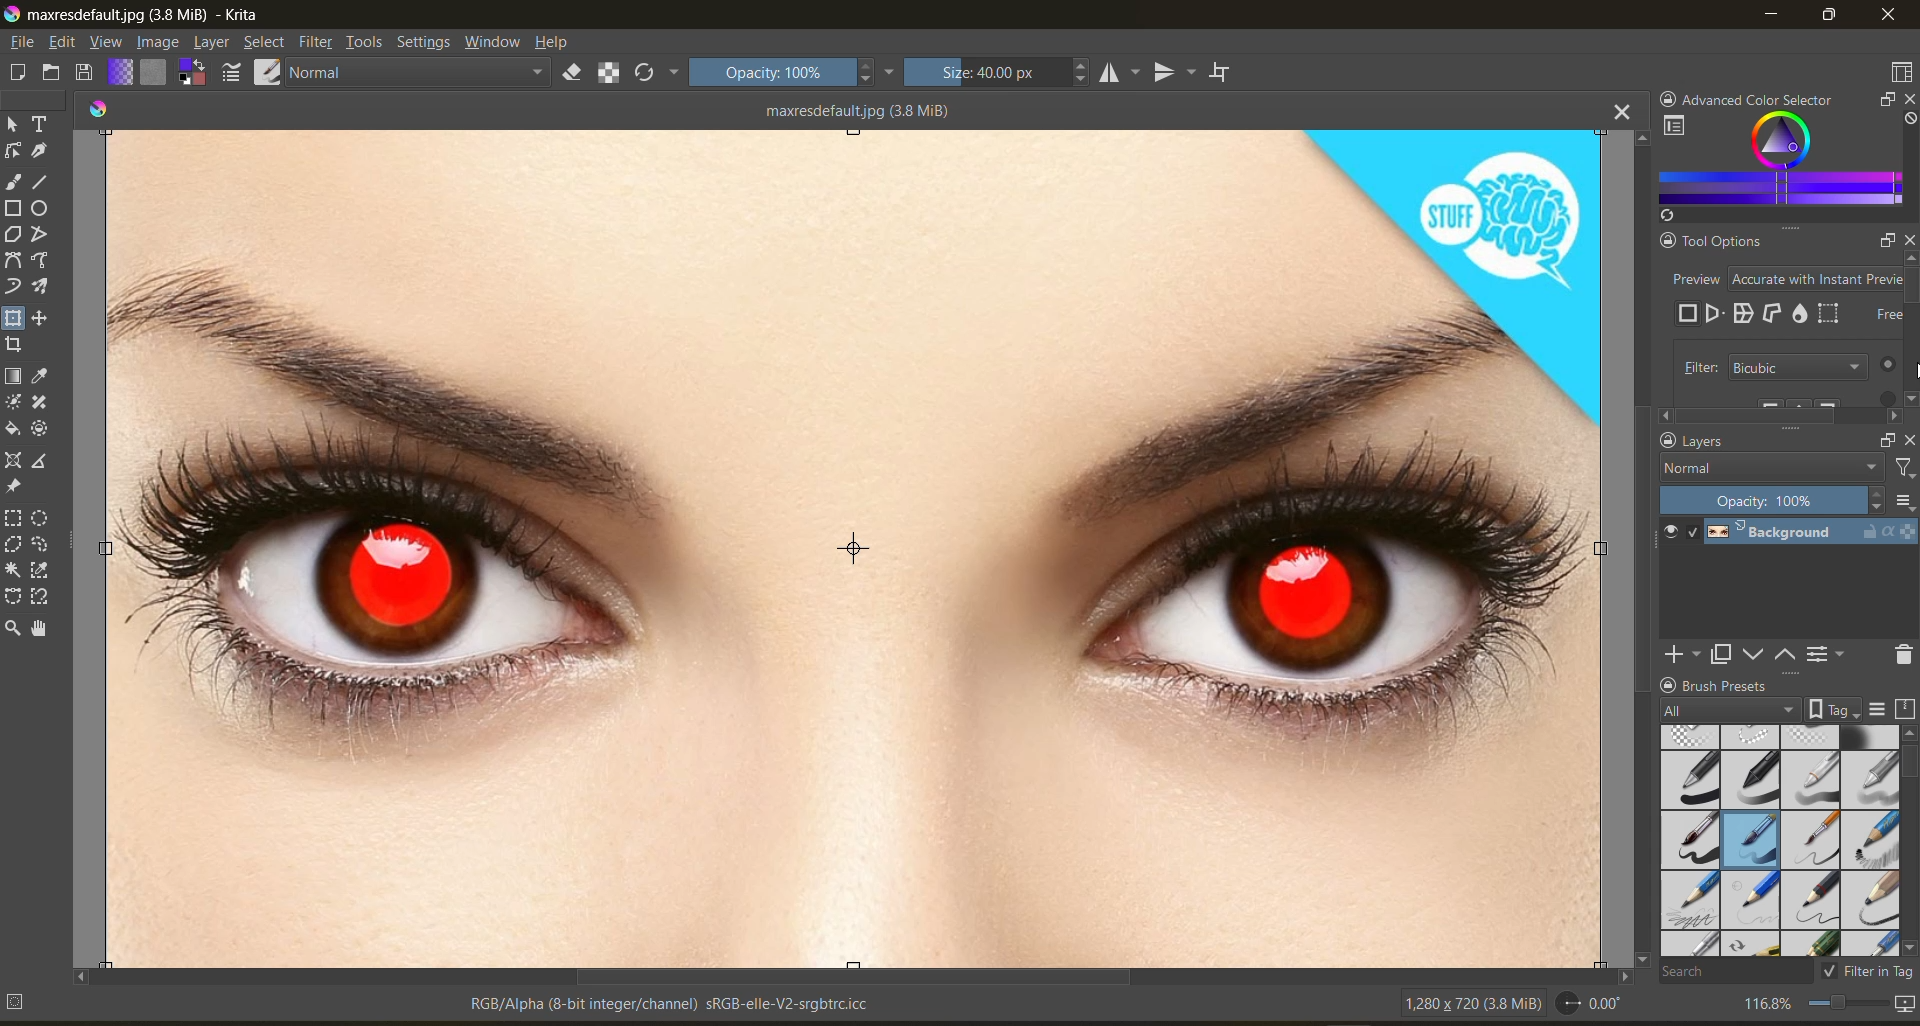 This screenshot has height=1026, width=1920. Describe the element at coordinates (12, 544) in the screenshot. I see `tool` at that location.